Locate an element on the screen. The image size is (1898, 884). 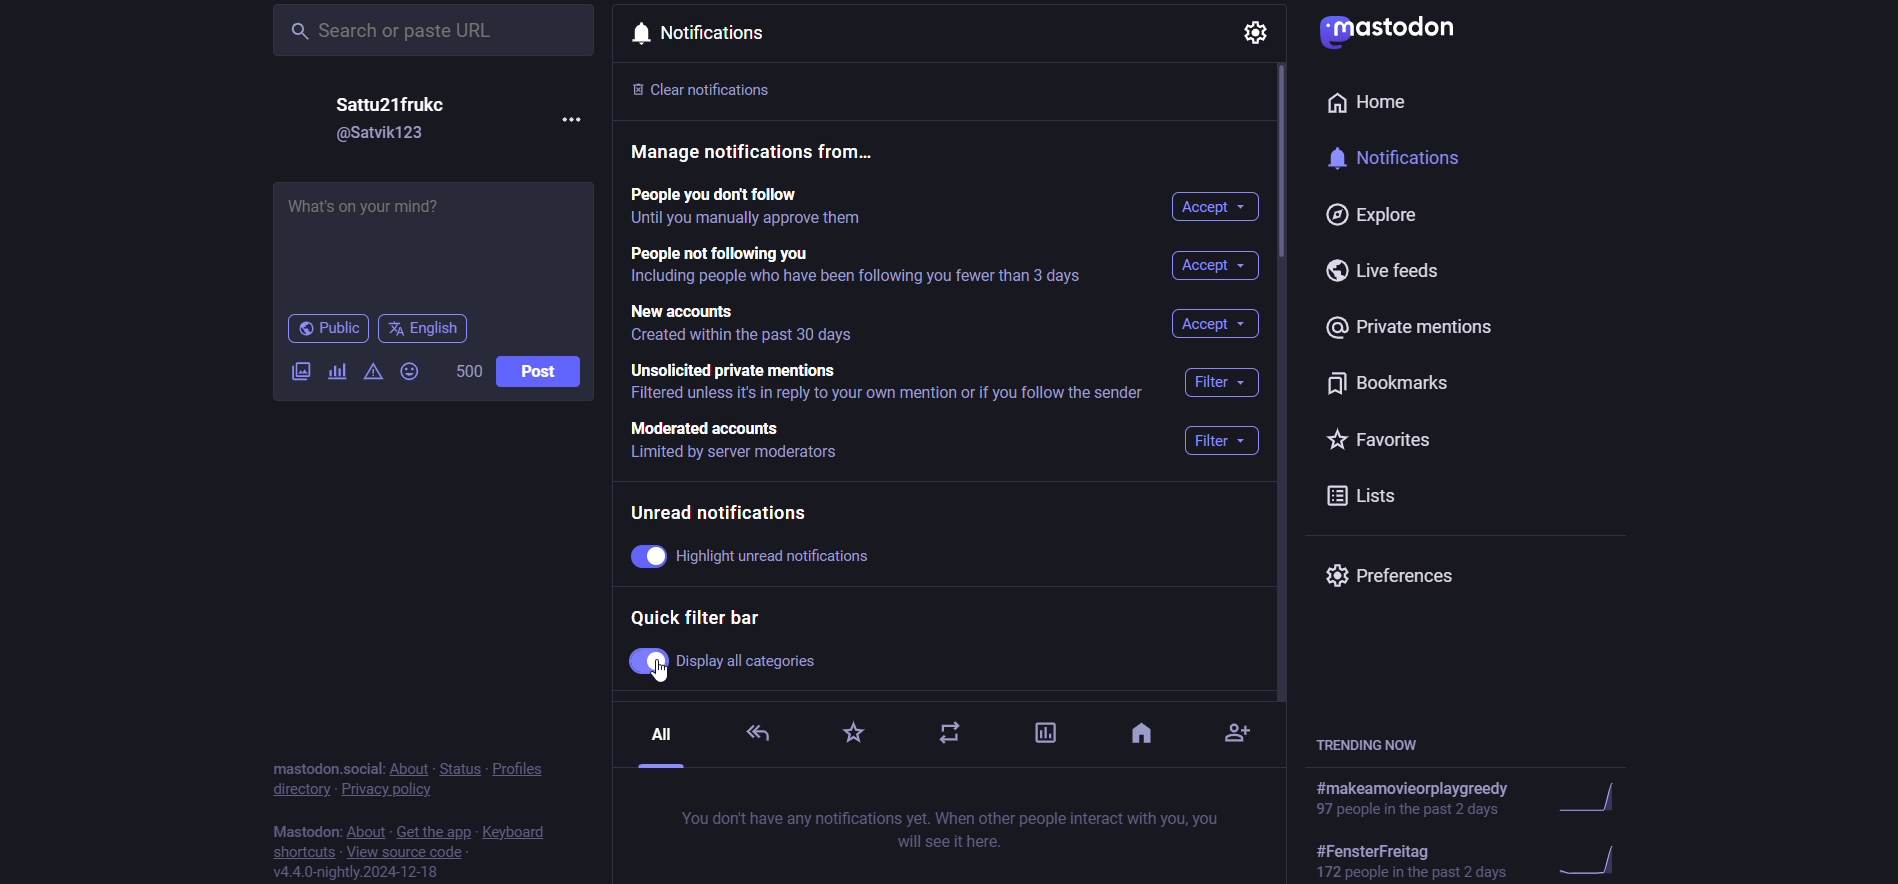
about is located at coordinates (407, 766).